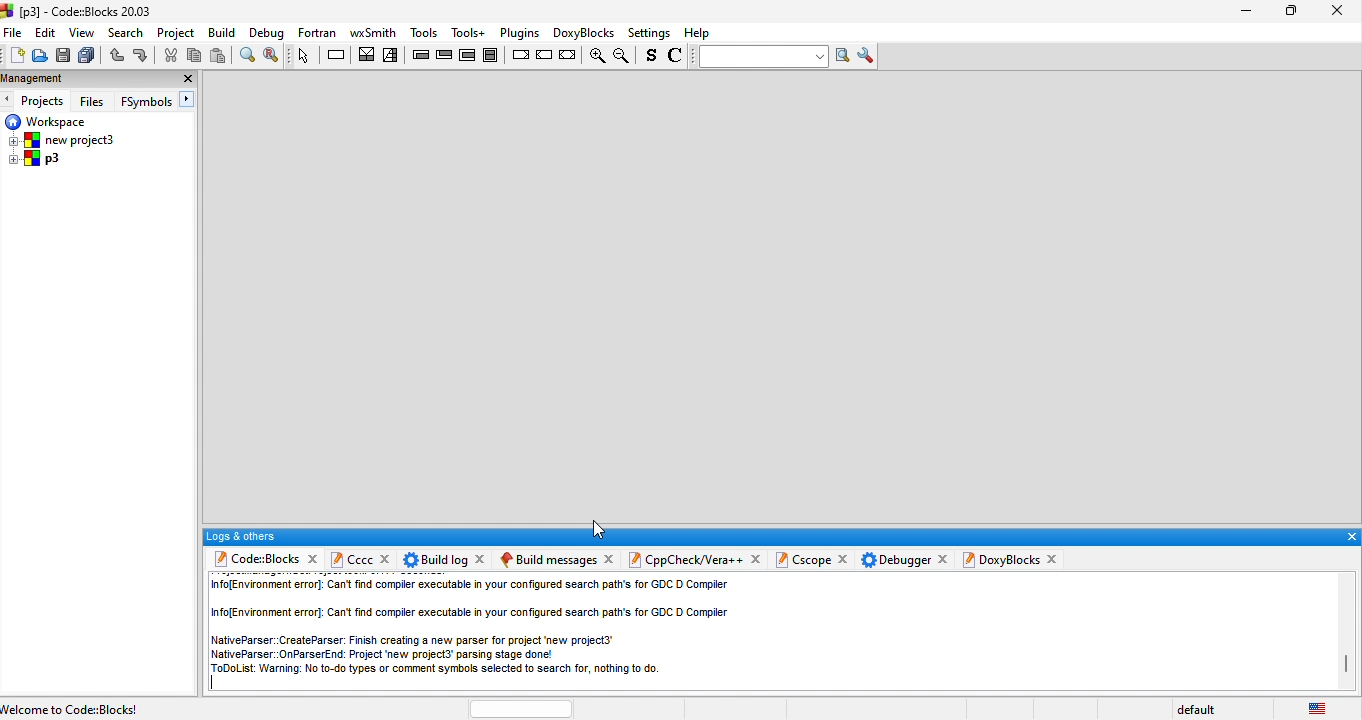  Describe the element at coordinates (1350, 537) in the screenshot. I see `close` at that location.